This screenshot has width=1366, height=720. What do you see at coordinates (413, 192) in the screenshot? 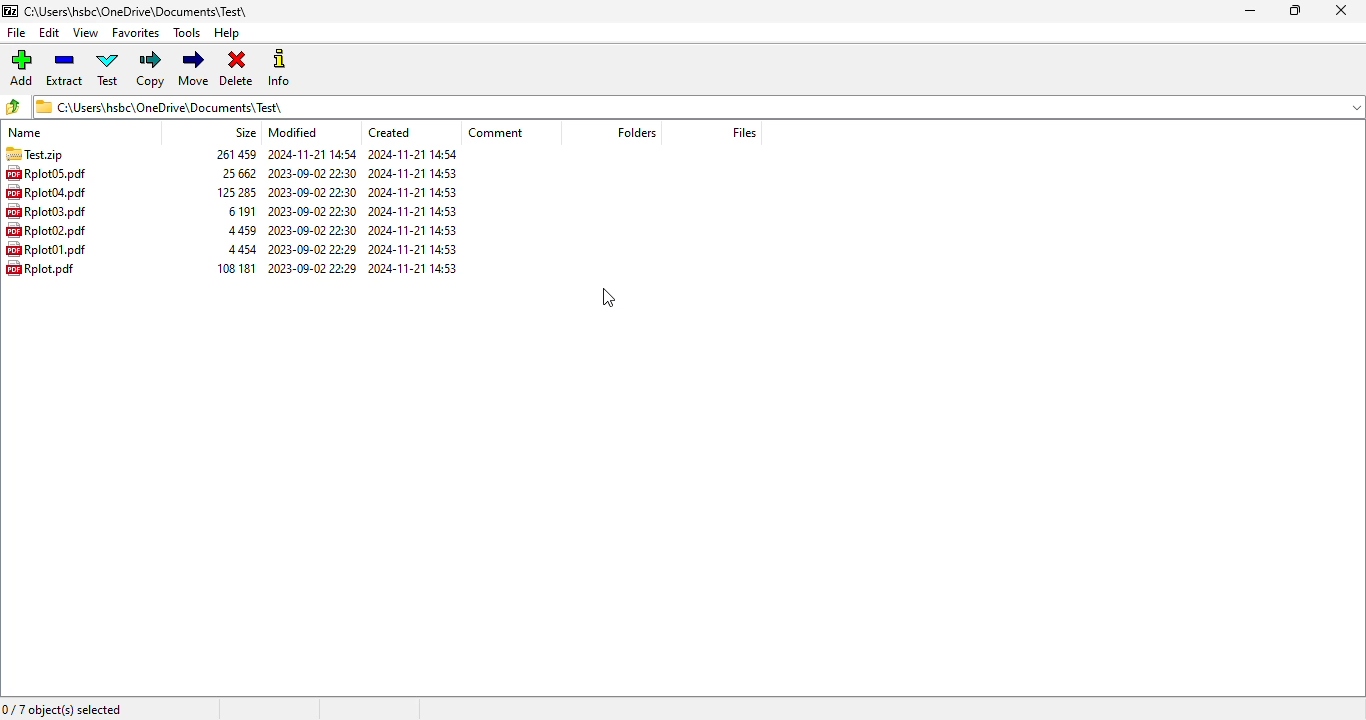
I see `created date & time` at bounding box center [413, 192].